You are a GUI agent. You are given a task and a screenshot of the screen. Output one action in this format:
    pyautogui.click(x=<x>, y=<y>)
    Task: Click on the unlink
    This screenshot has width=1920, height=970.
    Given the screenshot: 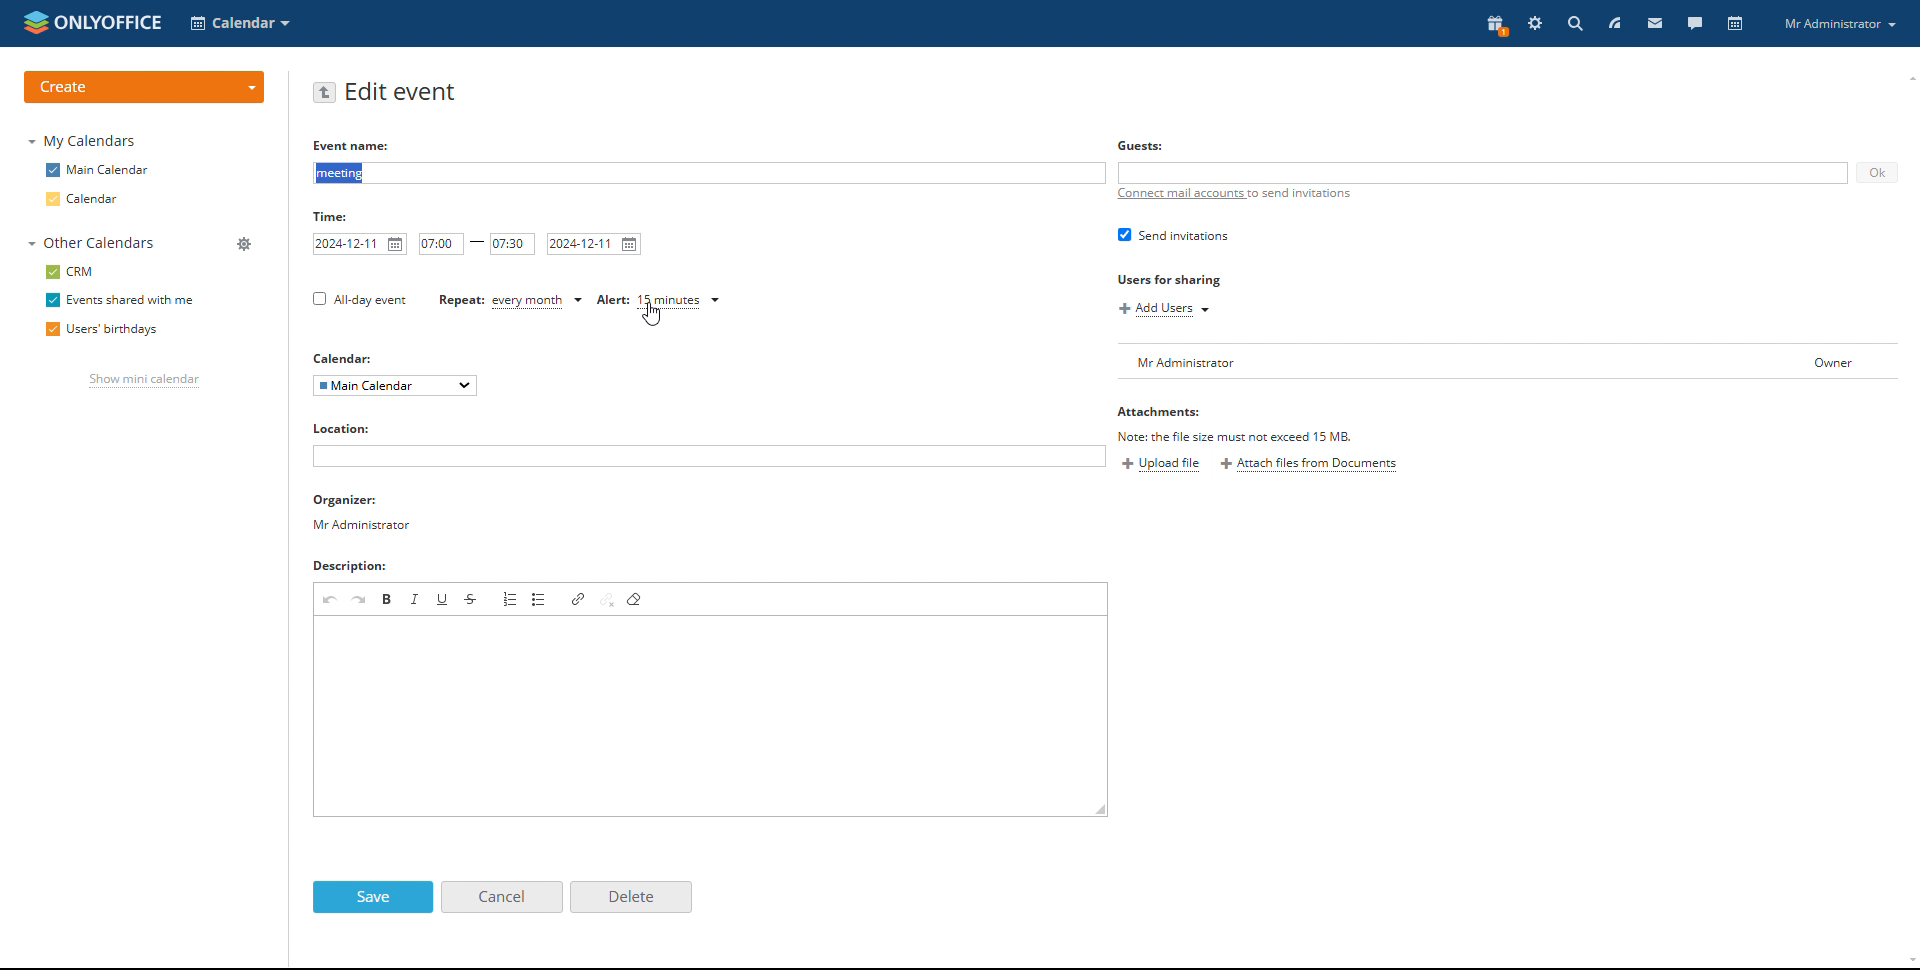 What is the action you would take?
    pyautogui.click(x=608, y=599)
    